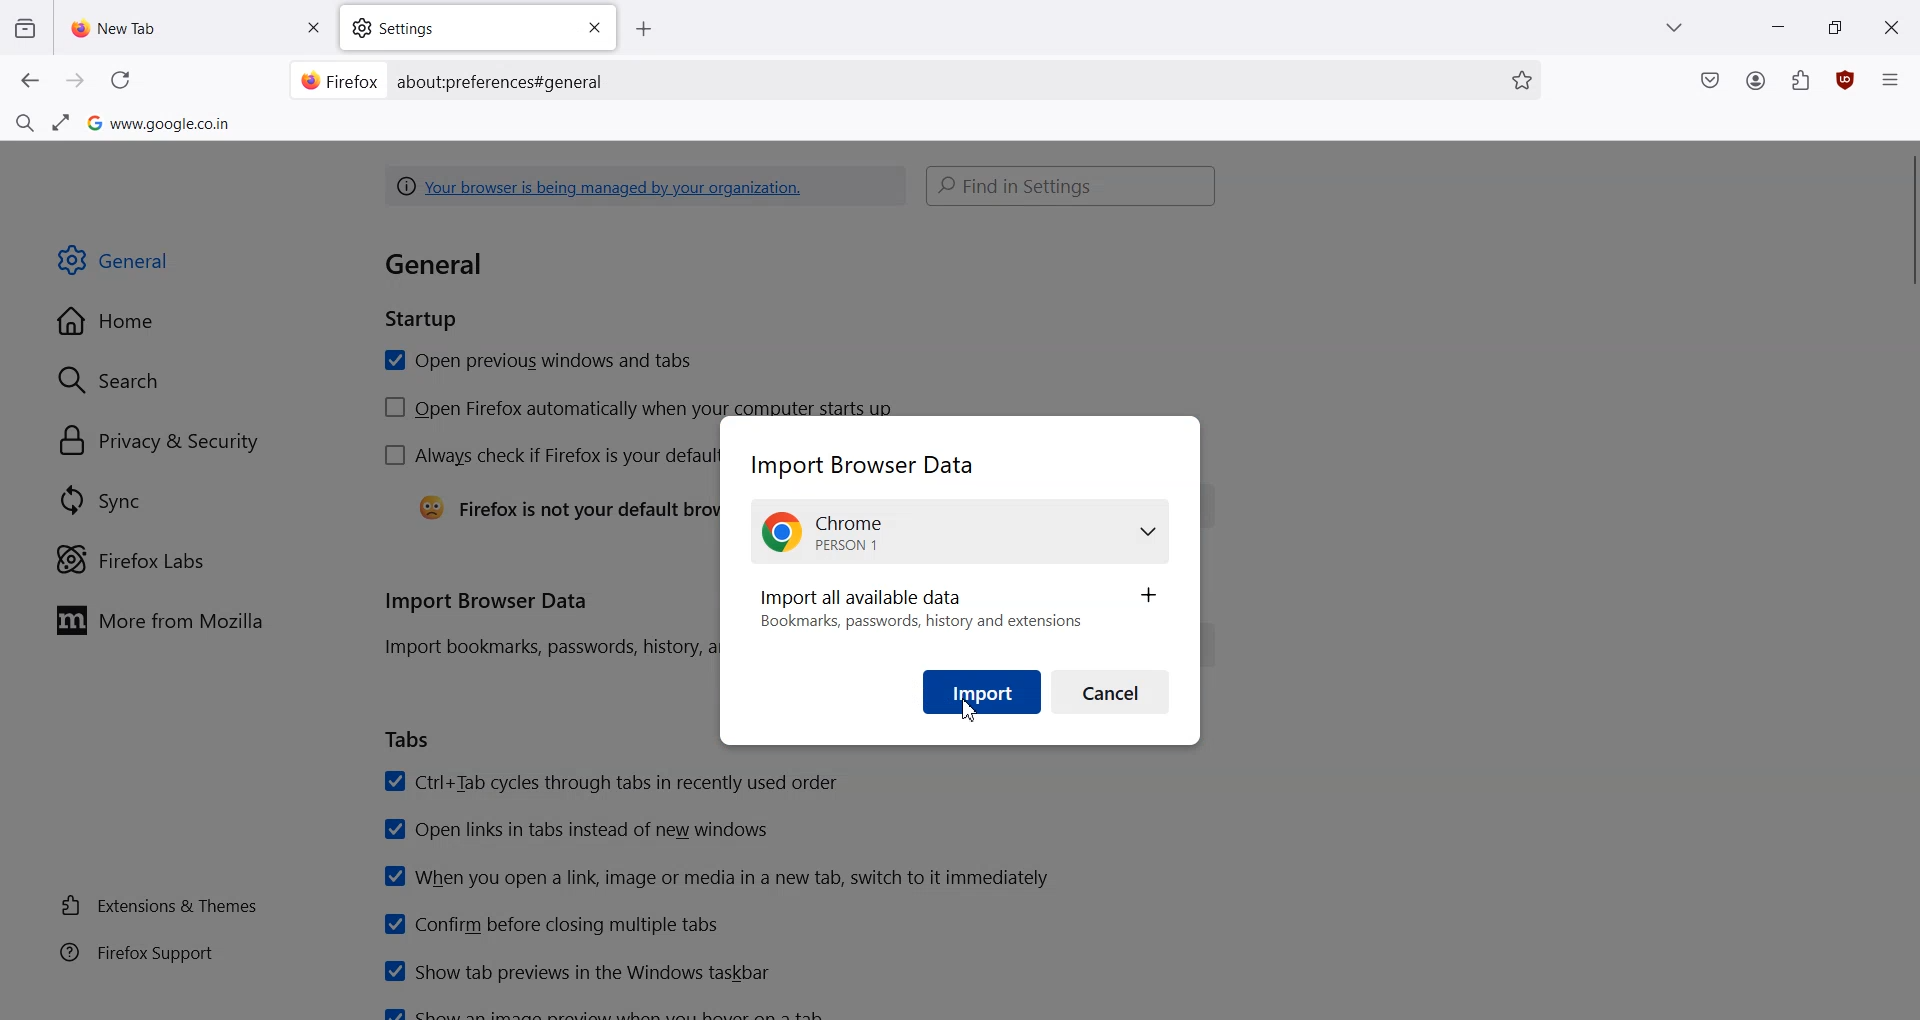 This screenshot has width=1920, height=1020. Describe the element at coordinates (1908, 219) in the screenshot. I see `scroll bar` at that location.